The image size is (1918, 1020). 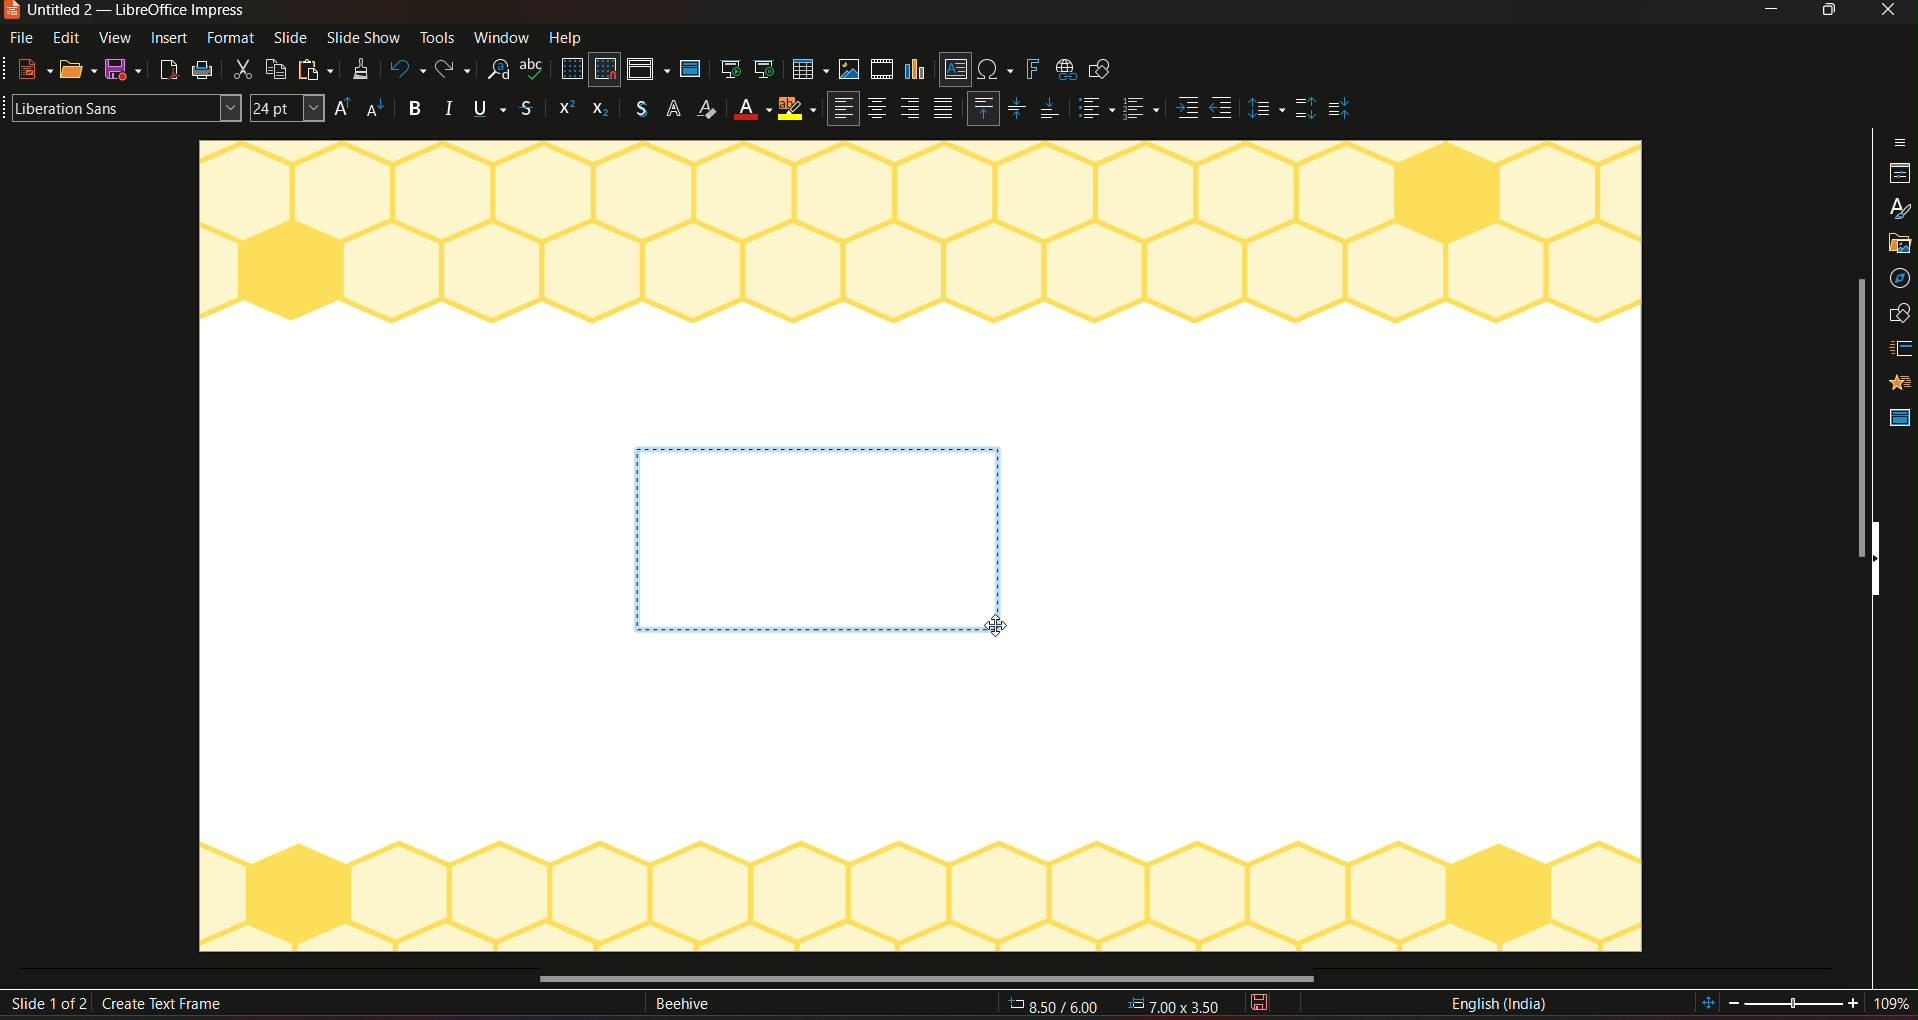 I want to click on tools, so click(x=436, y=39).